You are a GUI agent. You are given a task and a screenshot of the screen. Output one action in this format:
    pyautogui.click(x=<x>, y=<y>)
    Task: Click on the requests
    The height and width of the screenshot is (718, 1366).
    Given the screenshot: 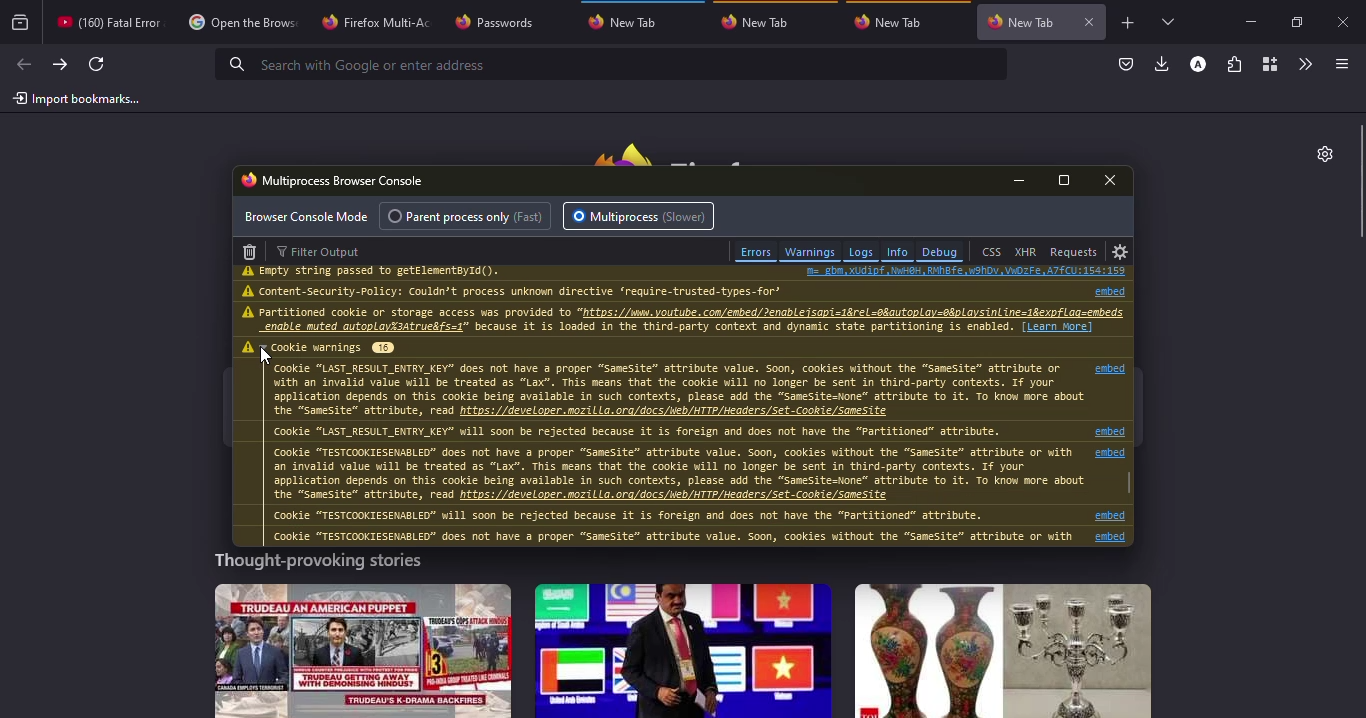 What is the action you would take?
    pyautogui.click(x=1074, y=251)
    